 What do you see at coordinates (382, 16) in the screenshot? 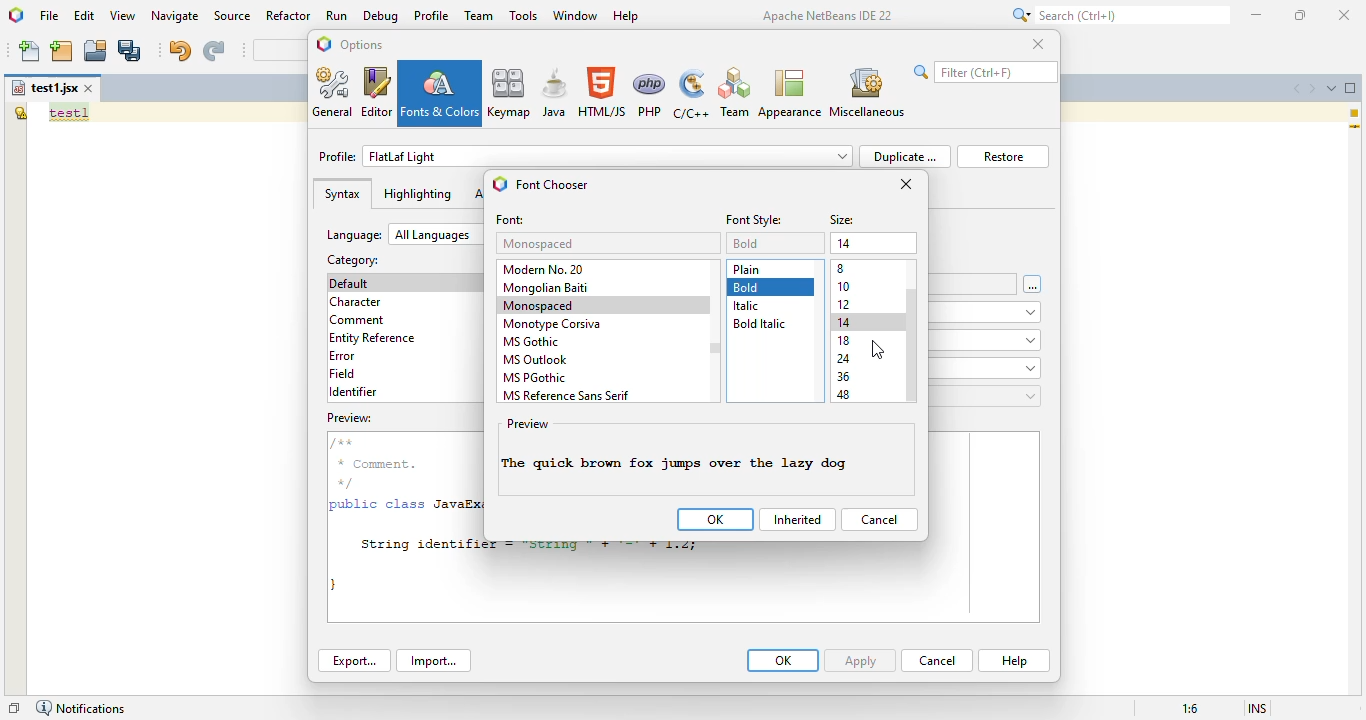
I see `debug` at bounding box center [382, 16].